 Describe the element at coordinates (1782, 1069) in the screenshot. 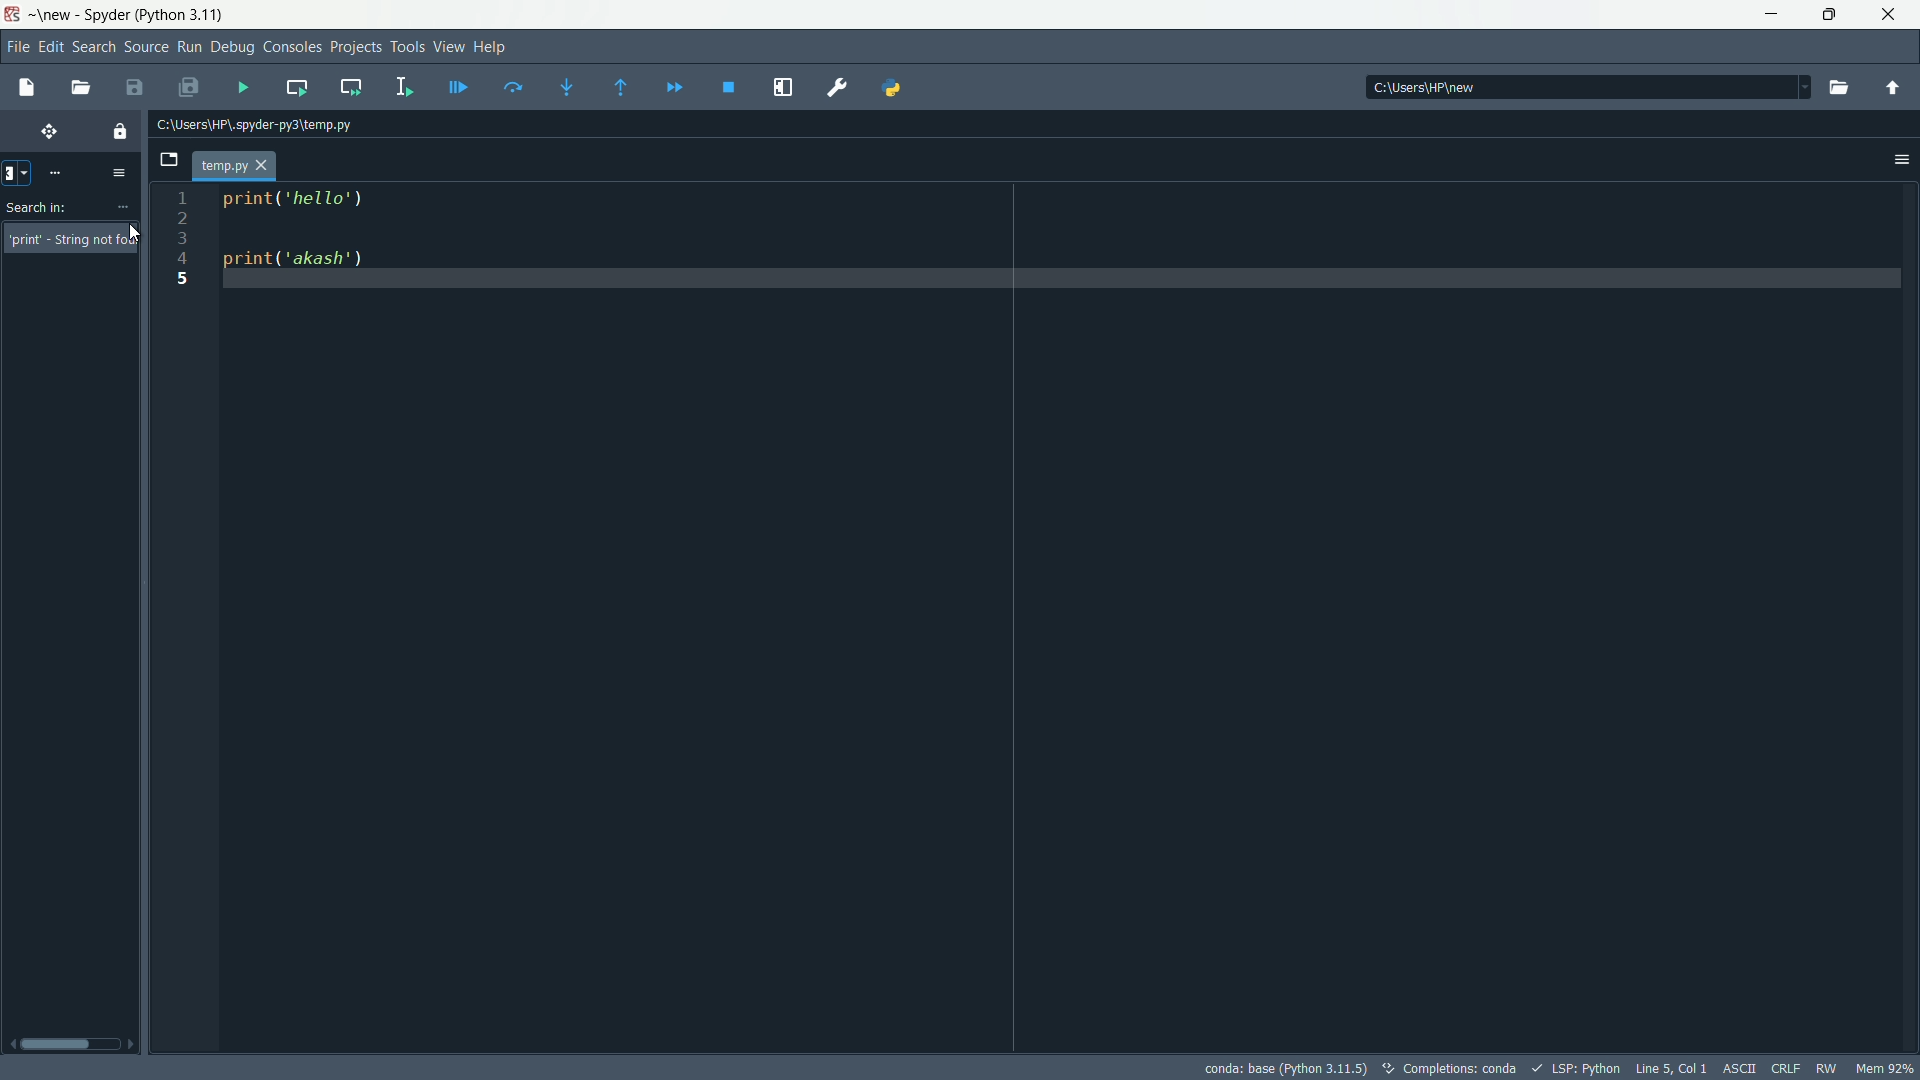

I see `CRLF` at that location.